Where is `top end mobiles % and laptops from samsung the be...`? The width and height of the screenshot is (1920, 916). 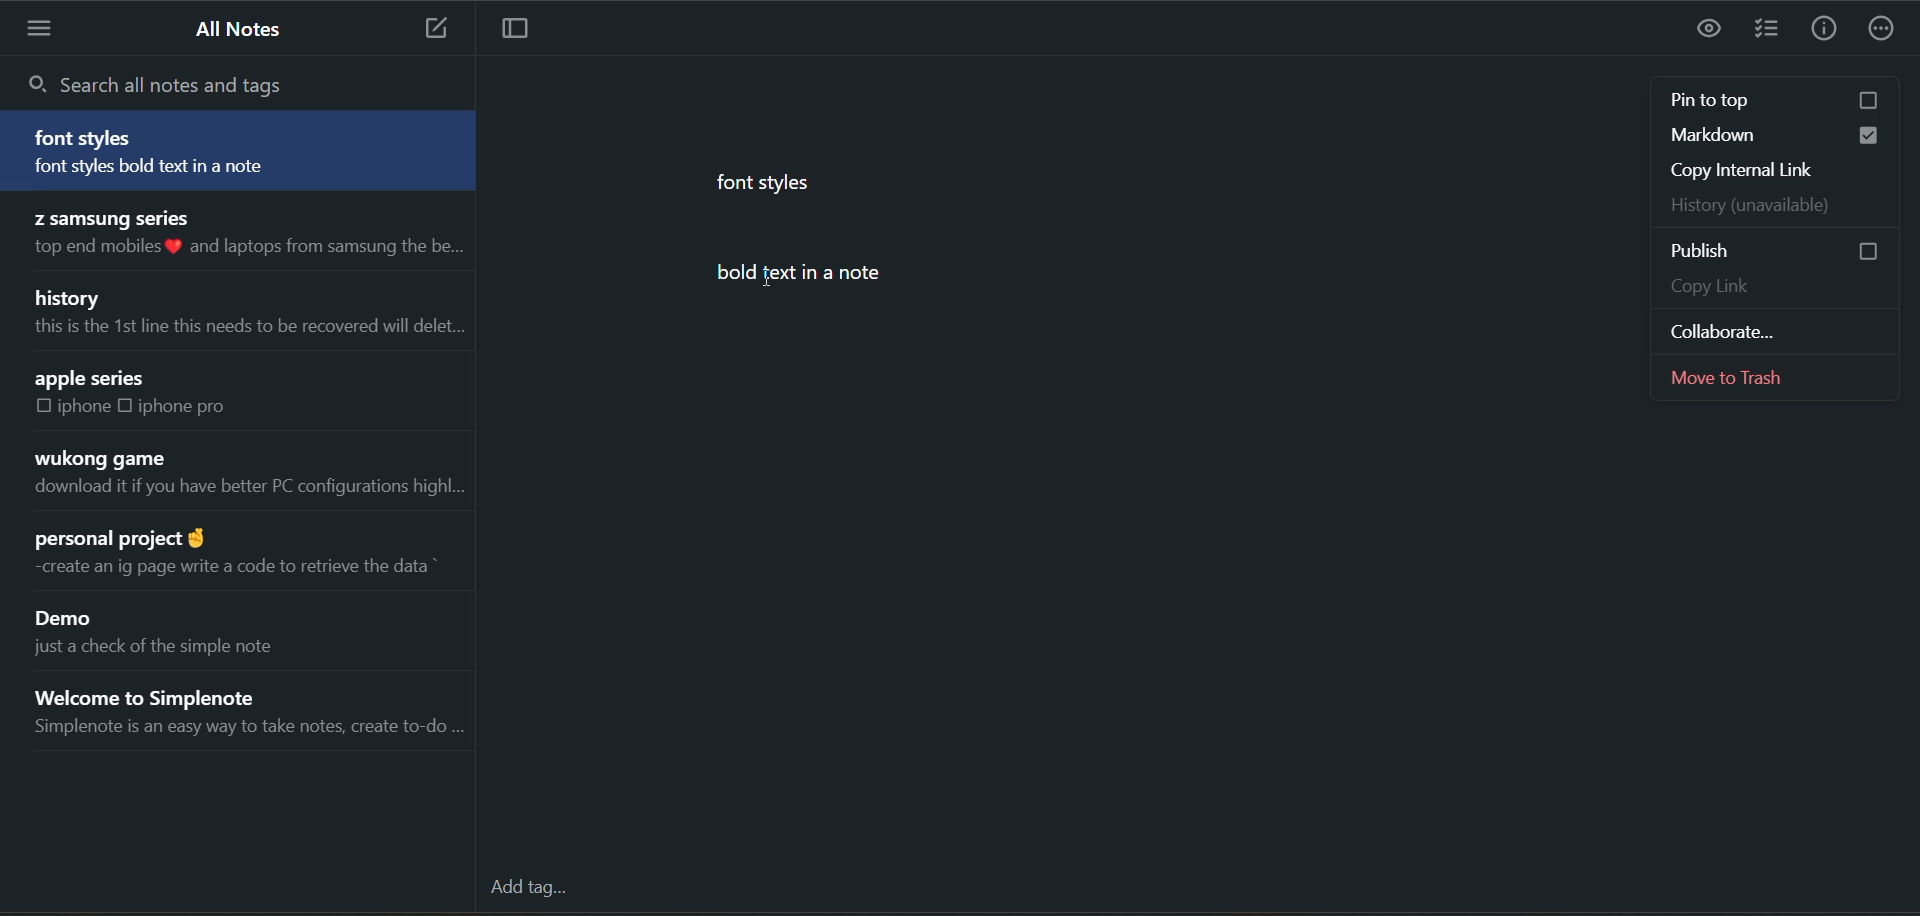
top end mobiles % and laptops from samsung the be... is located at coordinates (243, 248).